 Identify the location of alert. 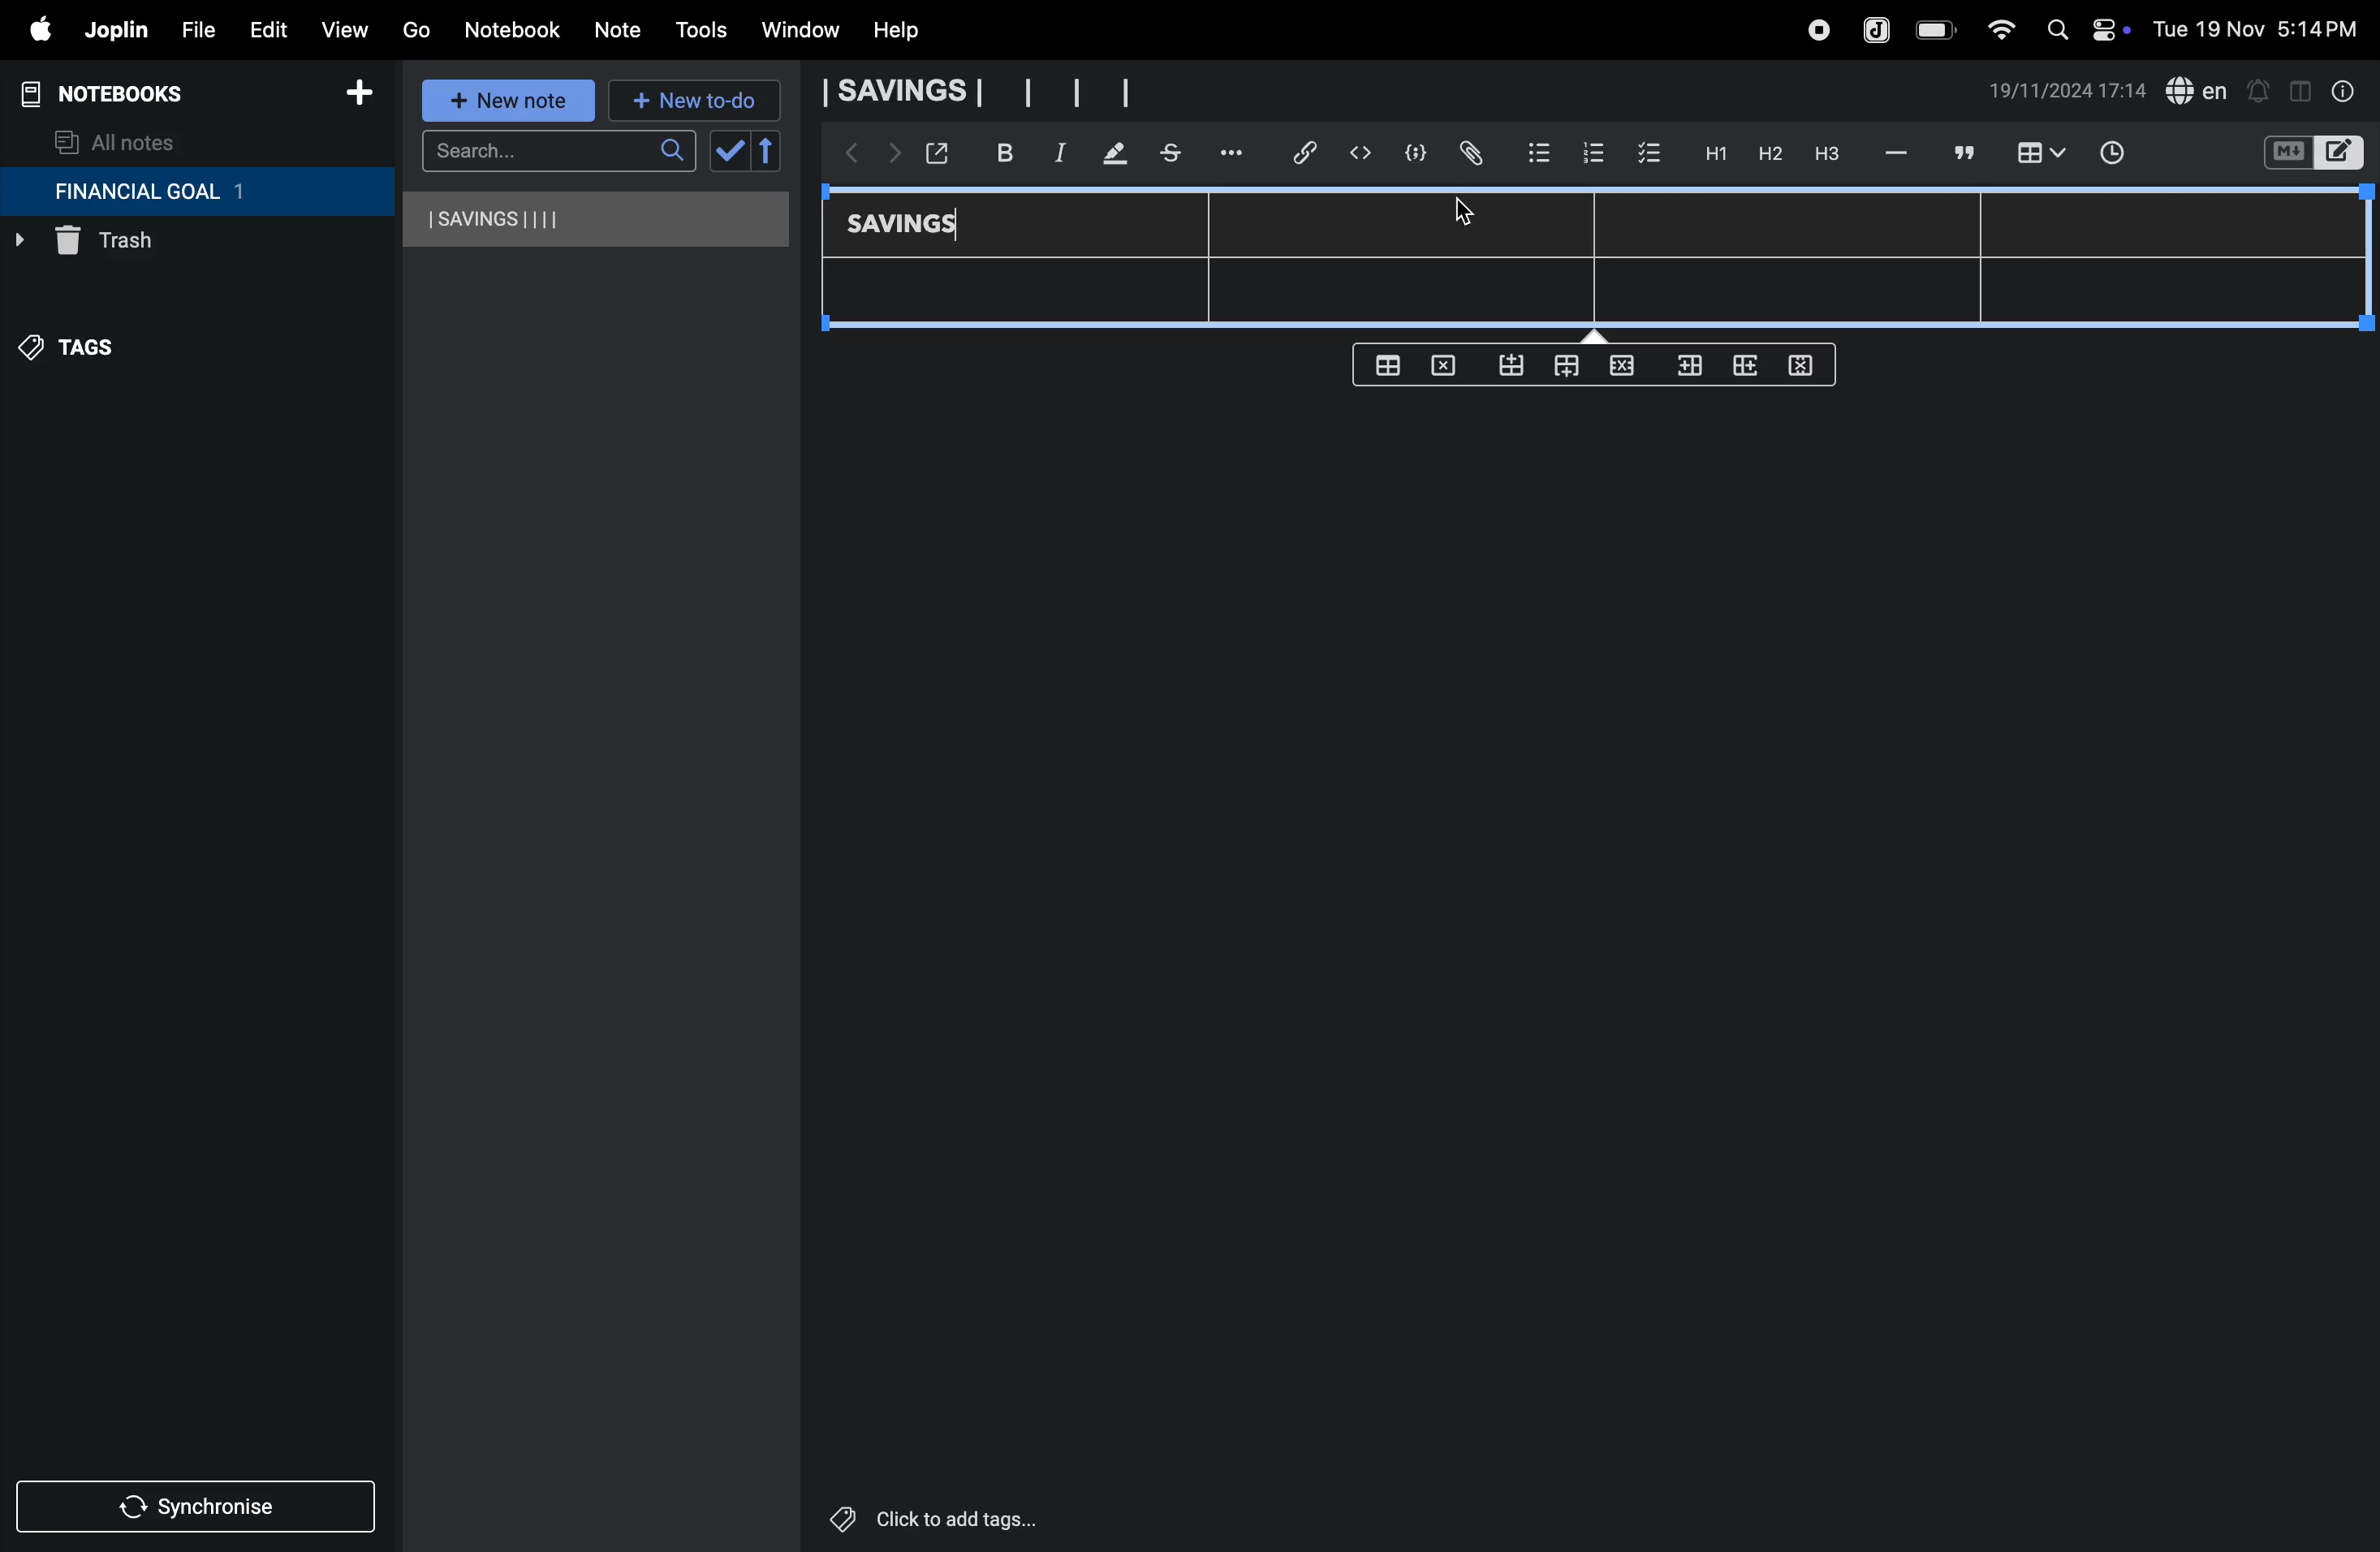
(2257, 90).